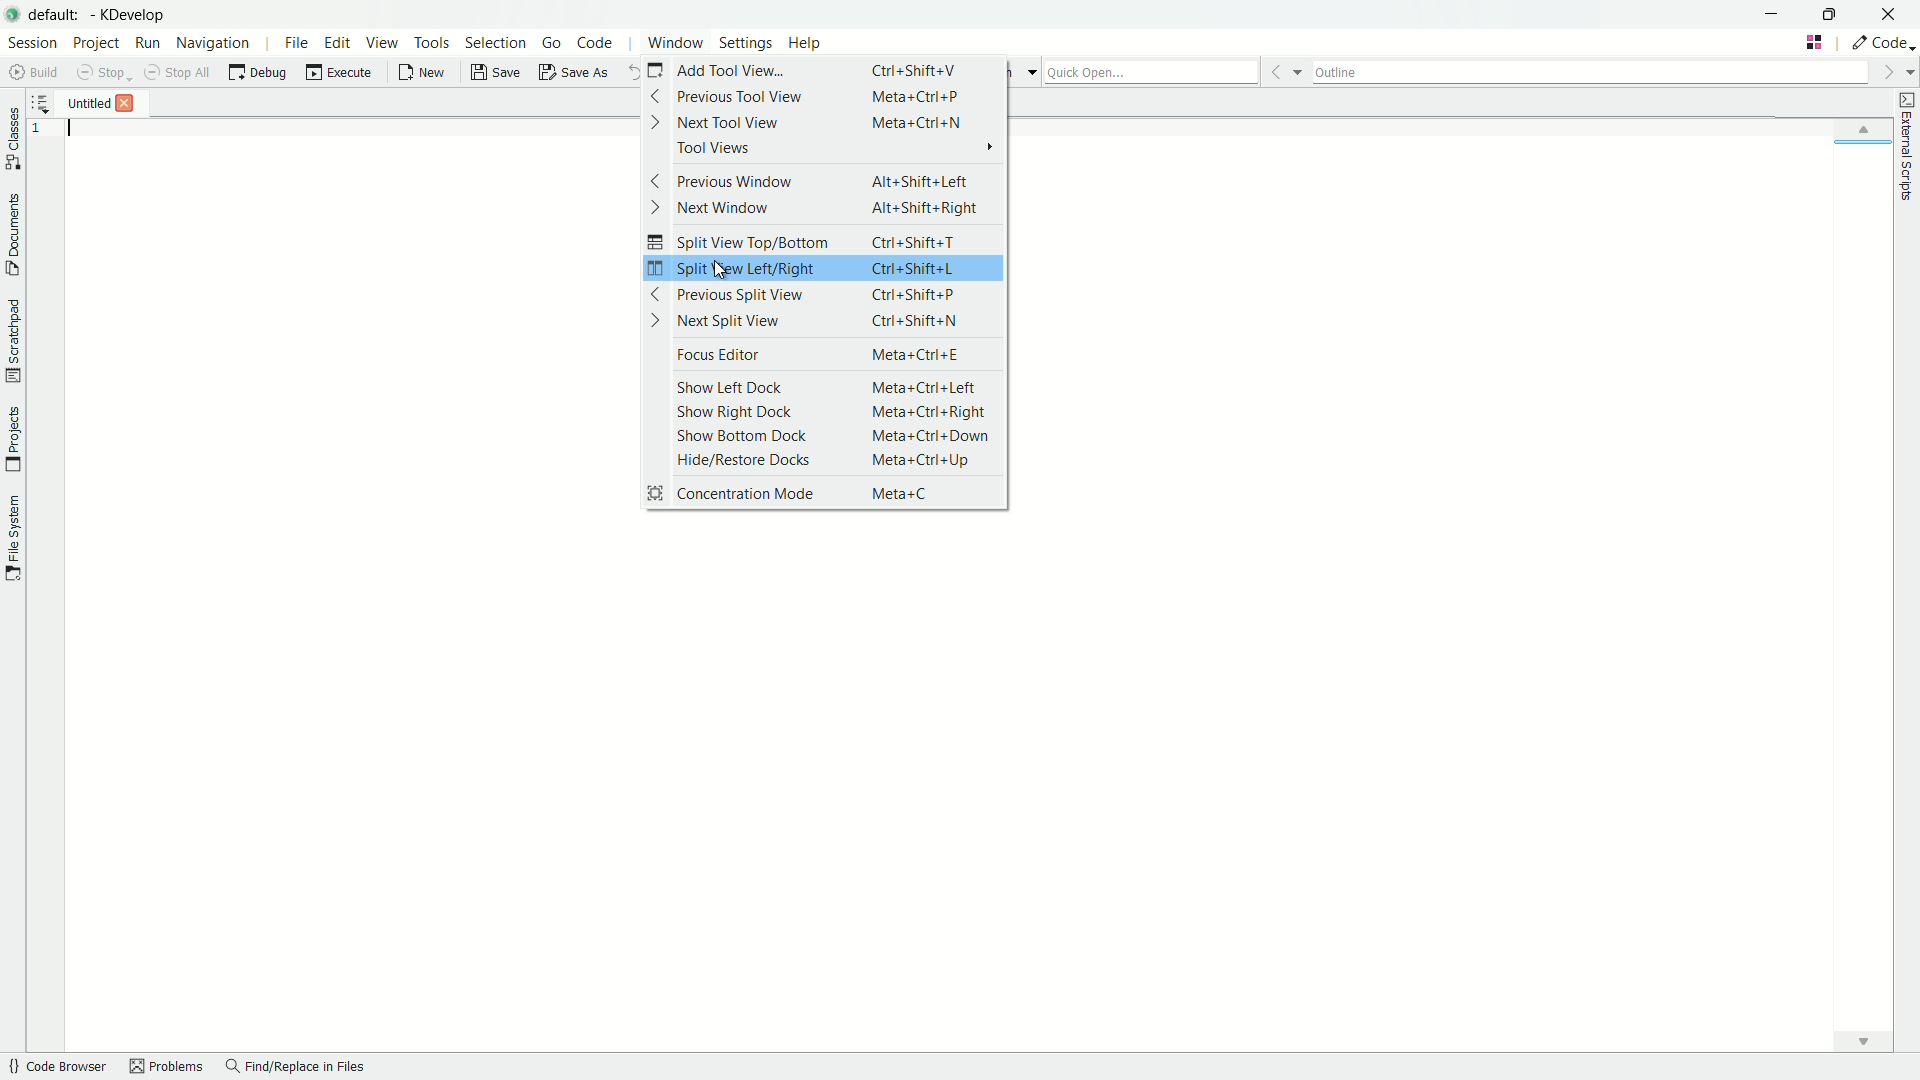  I want to click on Alt+Shift+Left, so click(924, 181).